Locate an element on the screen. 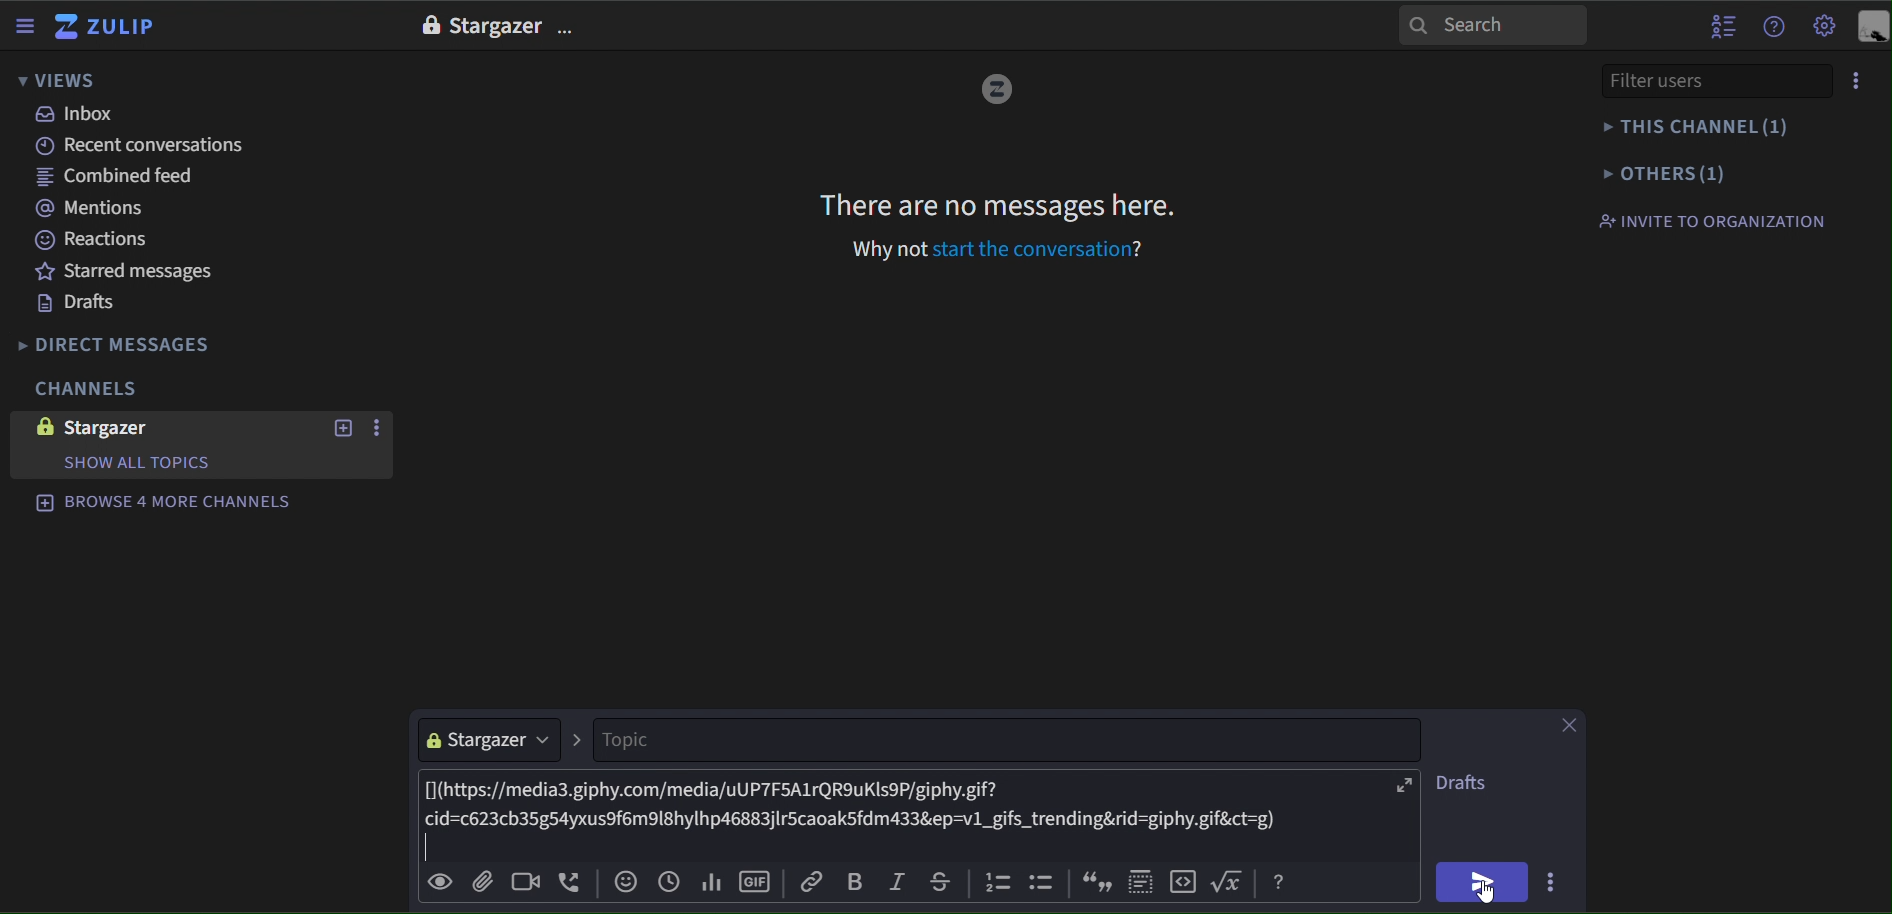  new topic is located at coordinates (341, 428).